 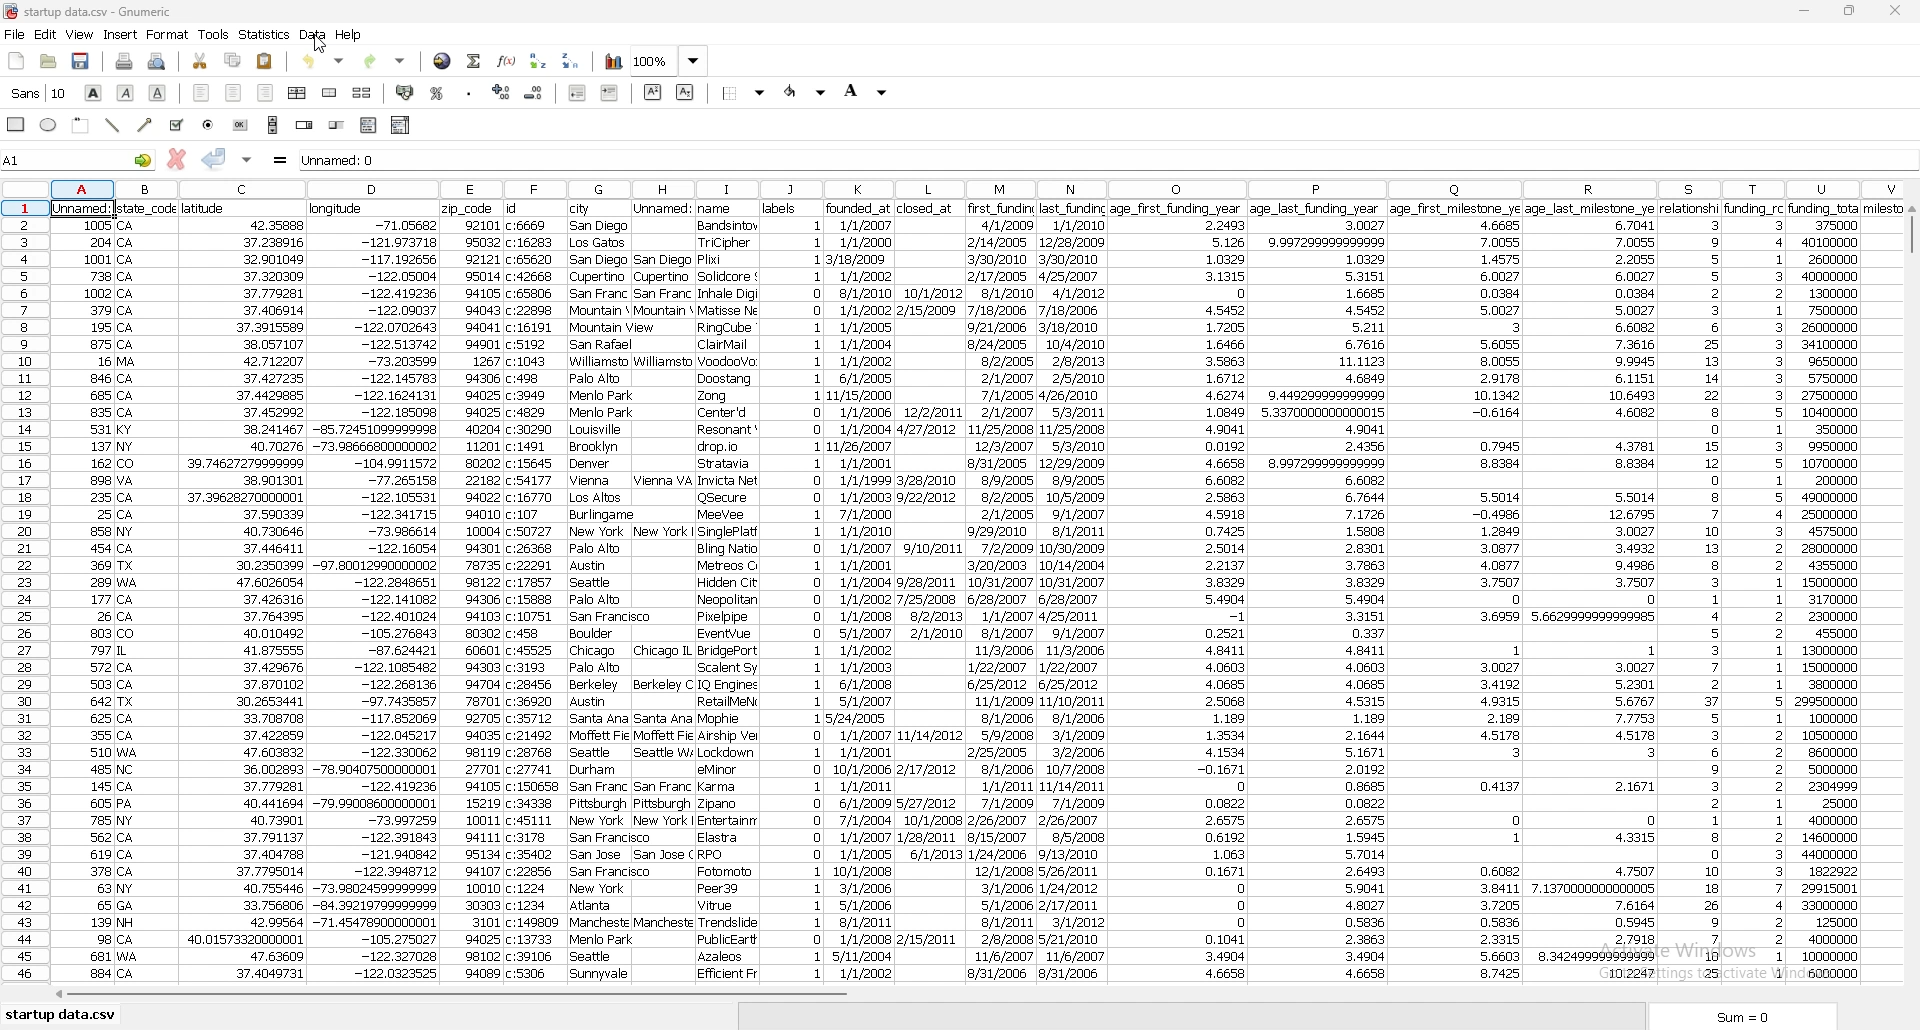 I want to click on daat, so click(x=664, y=590).